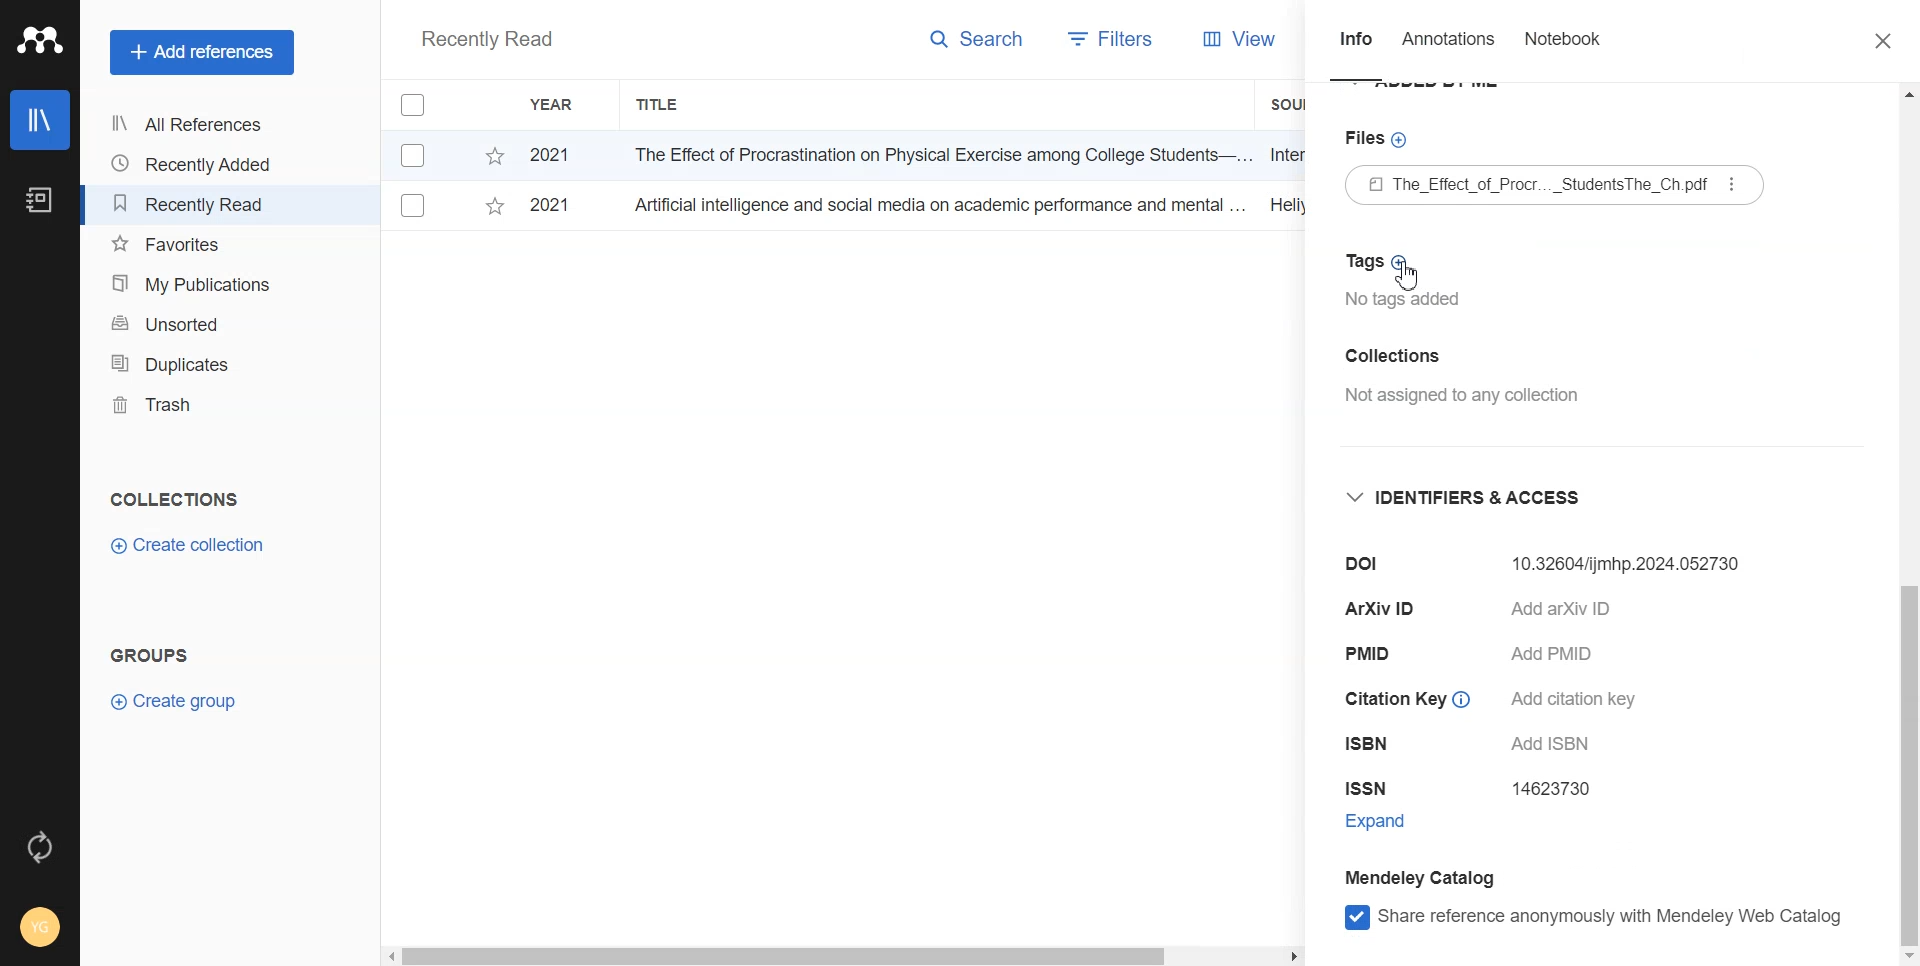  I want to click on Account, so click(42, 925).